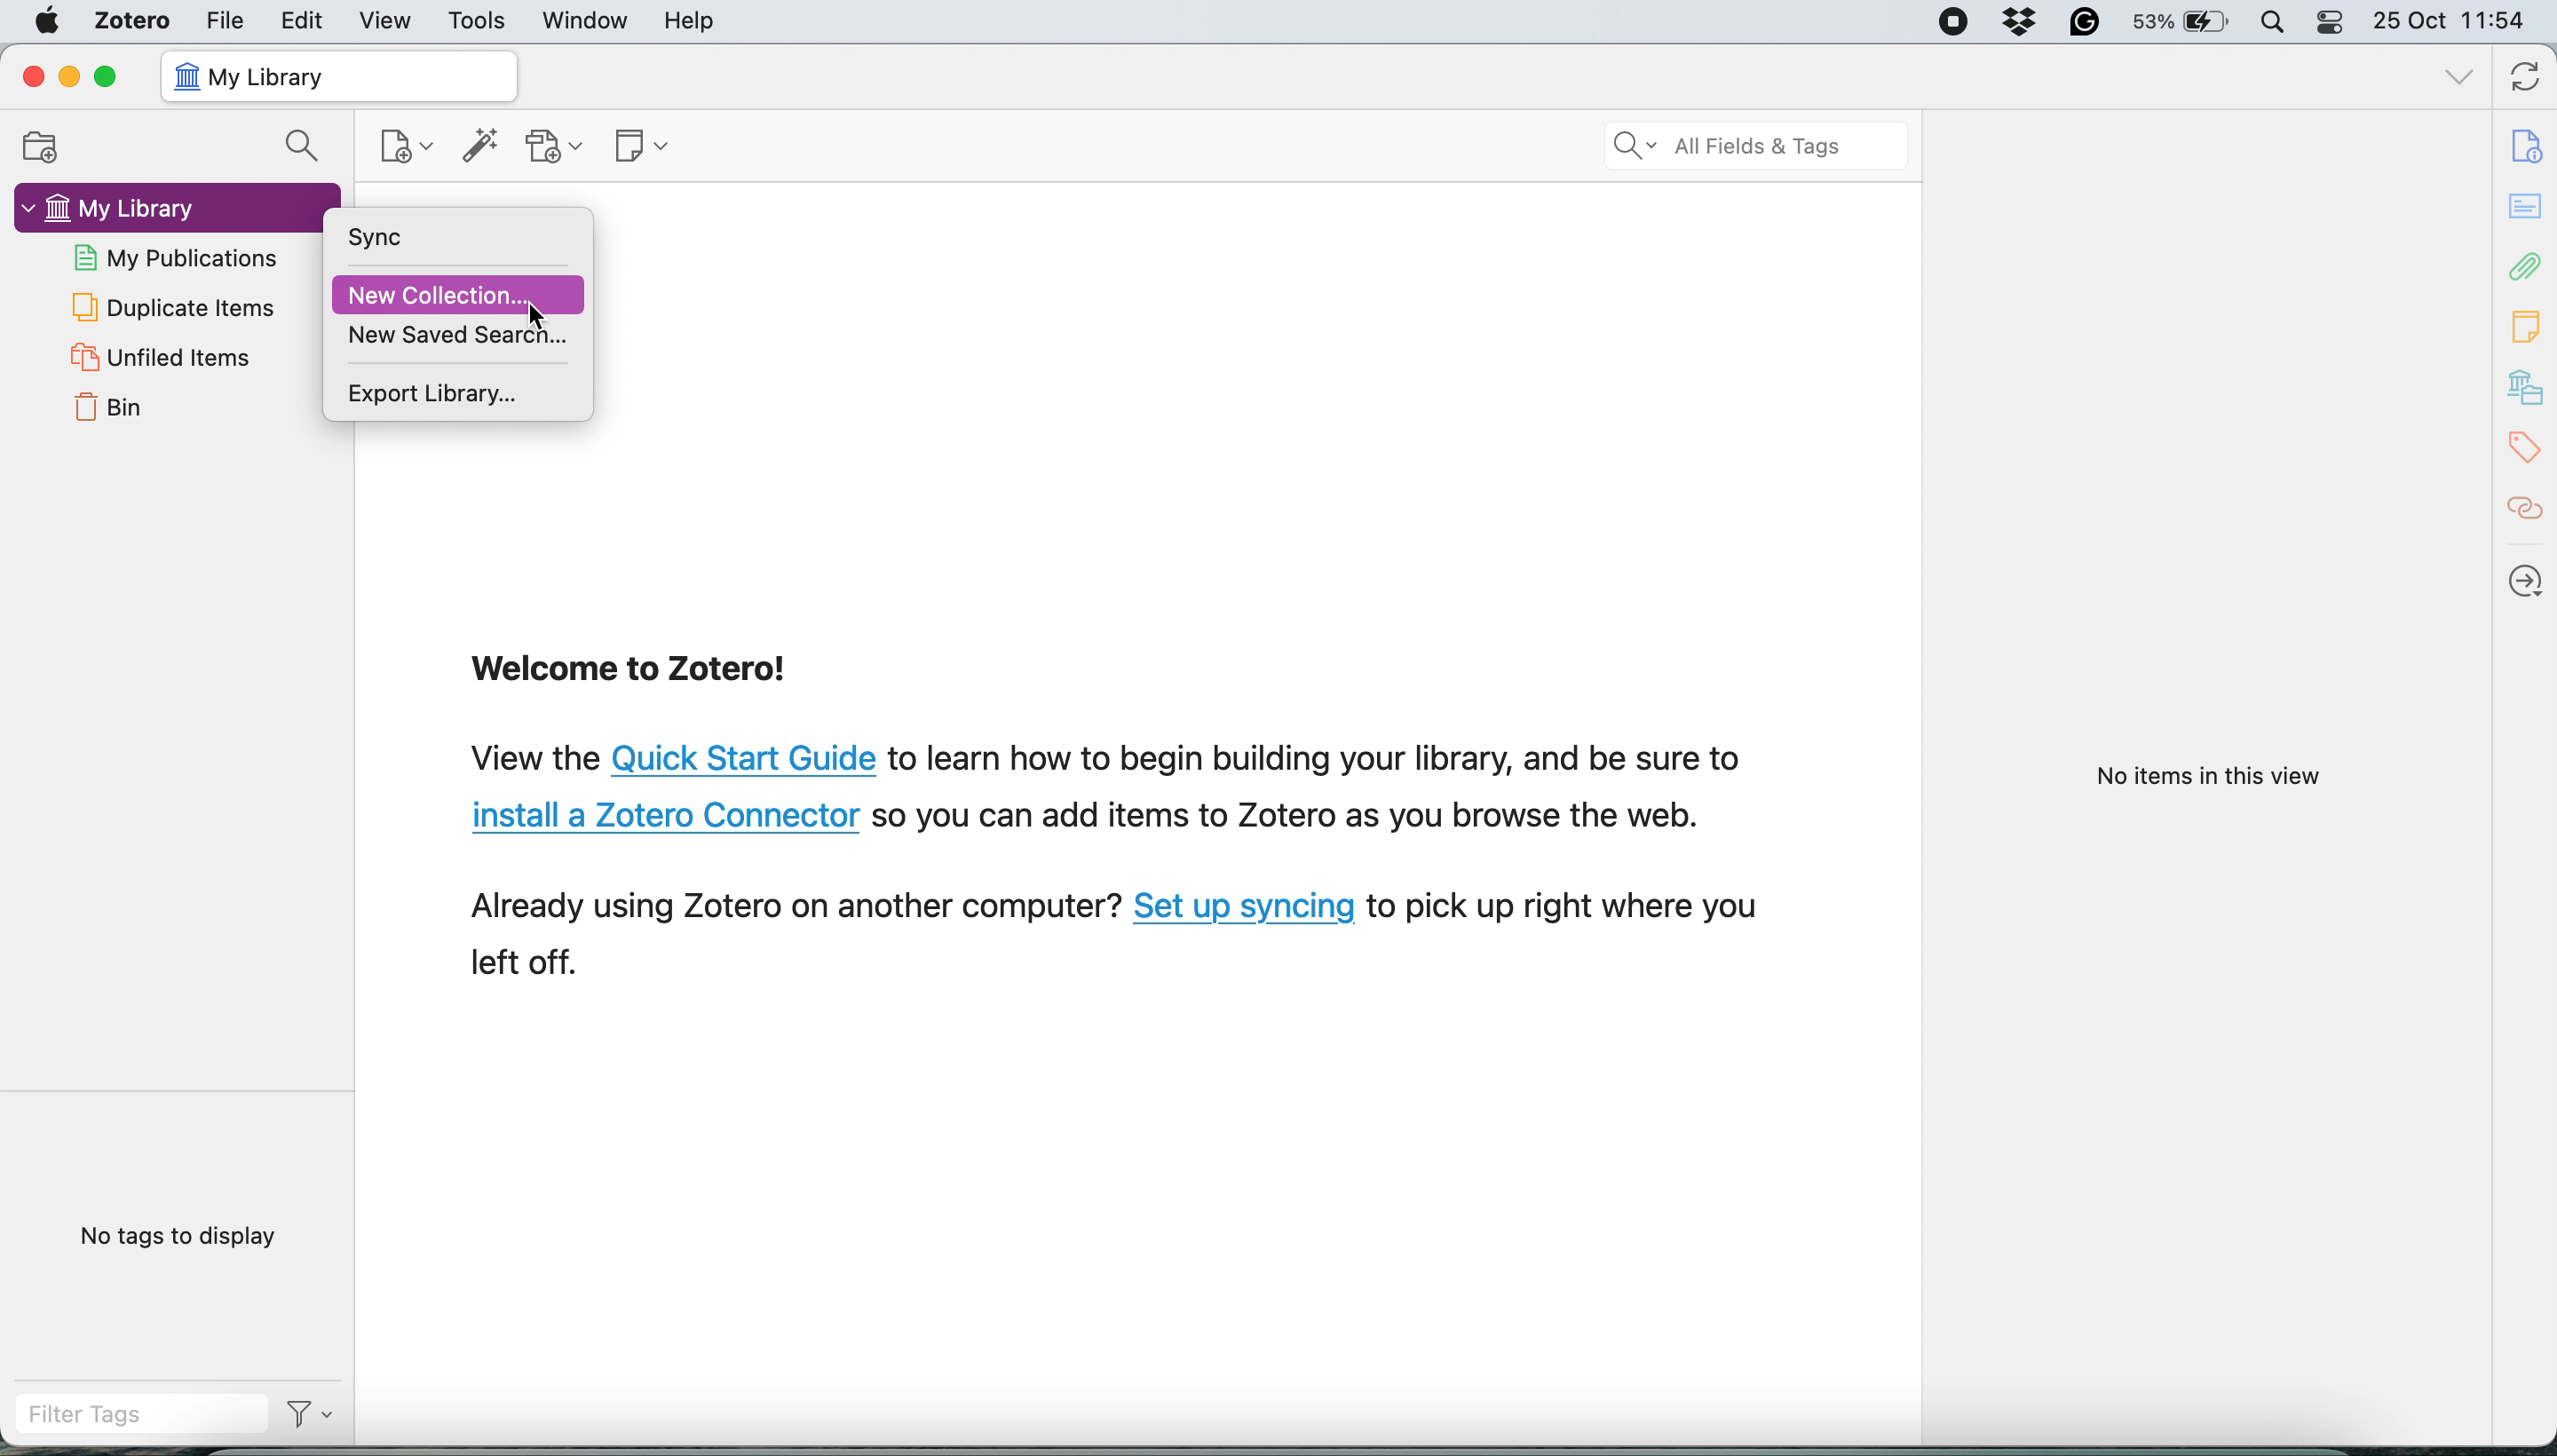 The image size is (2557, 1456). Describe the element at coordinates (534, 309) in the screenshot. I see `Cursor Position` at that location.